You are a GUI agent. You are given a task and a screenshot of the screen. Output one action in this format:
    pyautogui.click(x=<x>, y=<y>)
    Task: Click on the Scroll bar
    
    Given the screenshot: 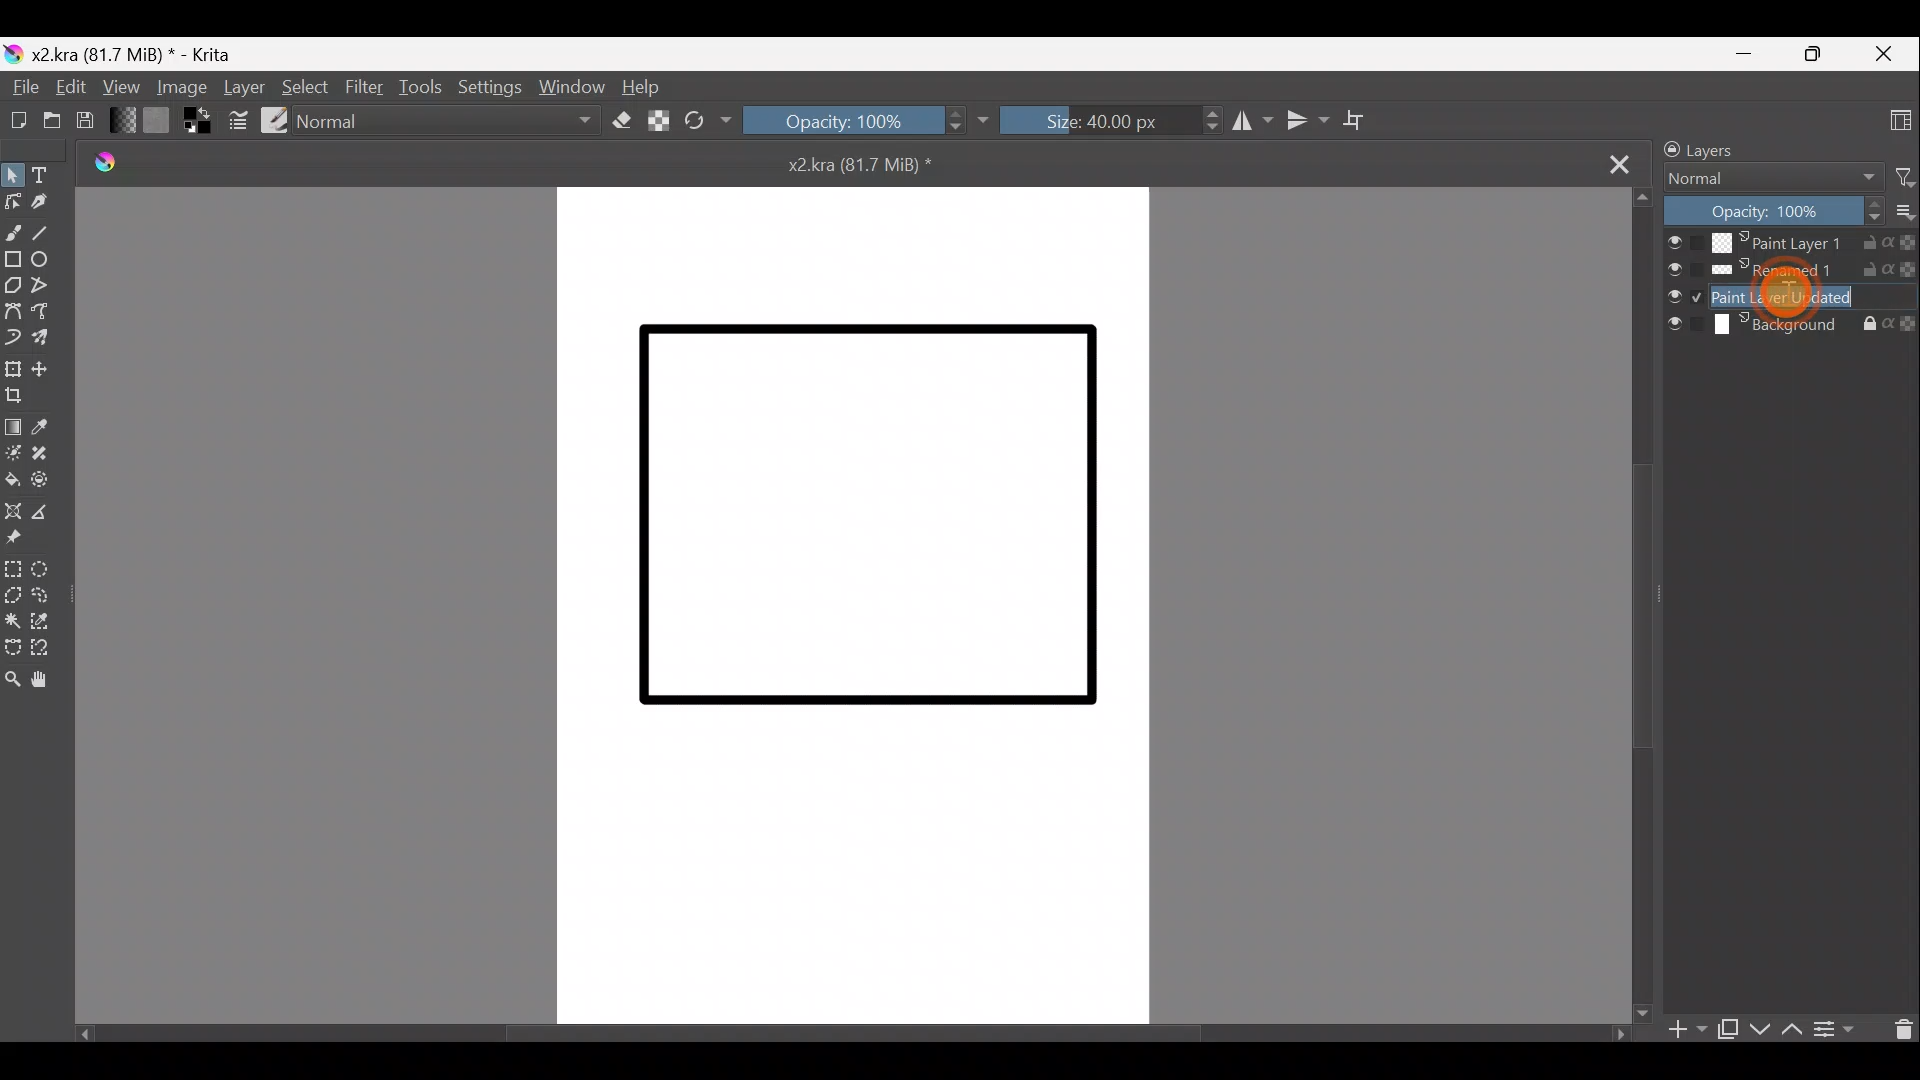 What is the action you would take?
    pyautogui.click(x=833, y=1032)
    